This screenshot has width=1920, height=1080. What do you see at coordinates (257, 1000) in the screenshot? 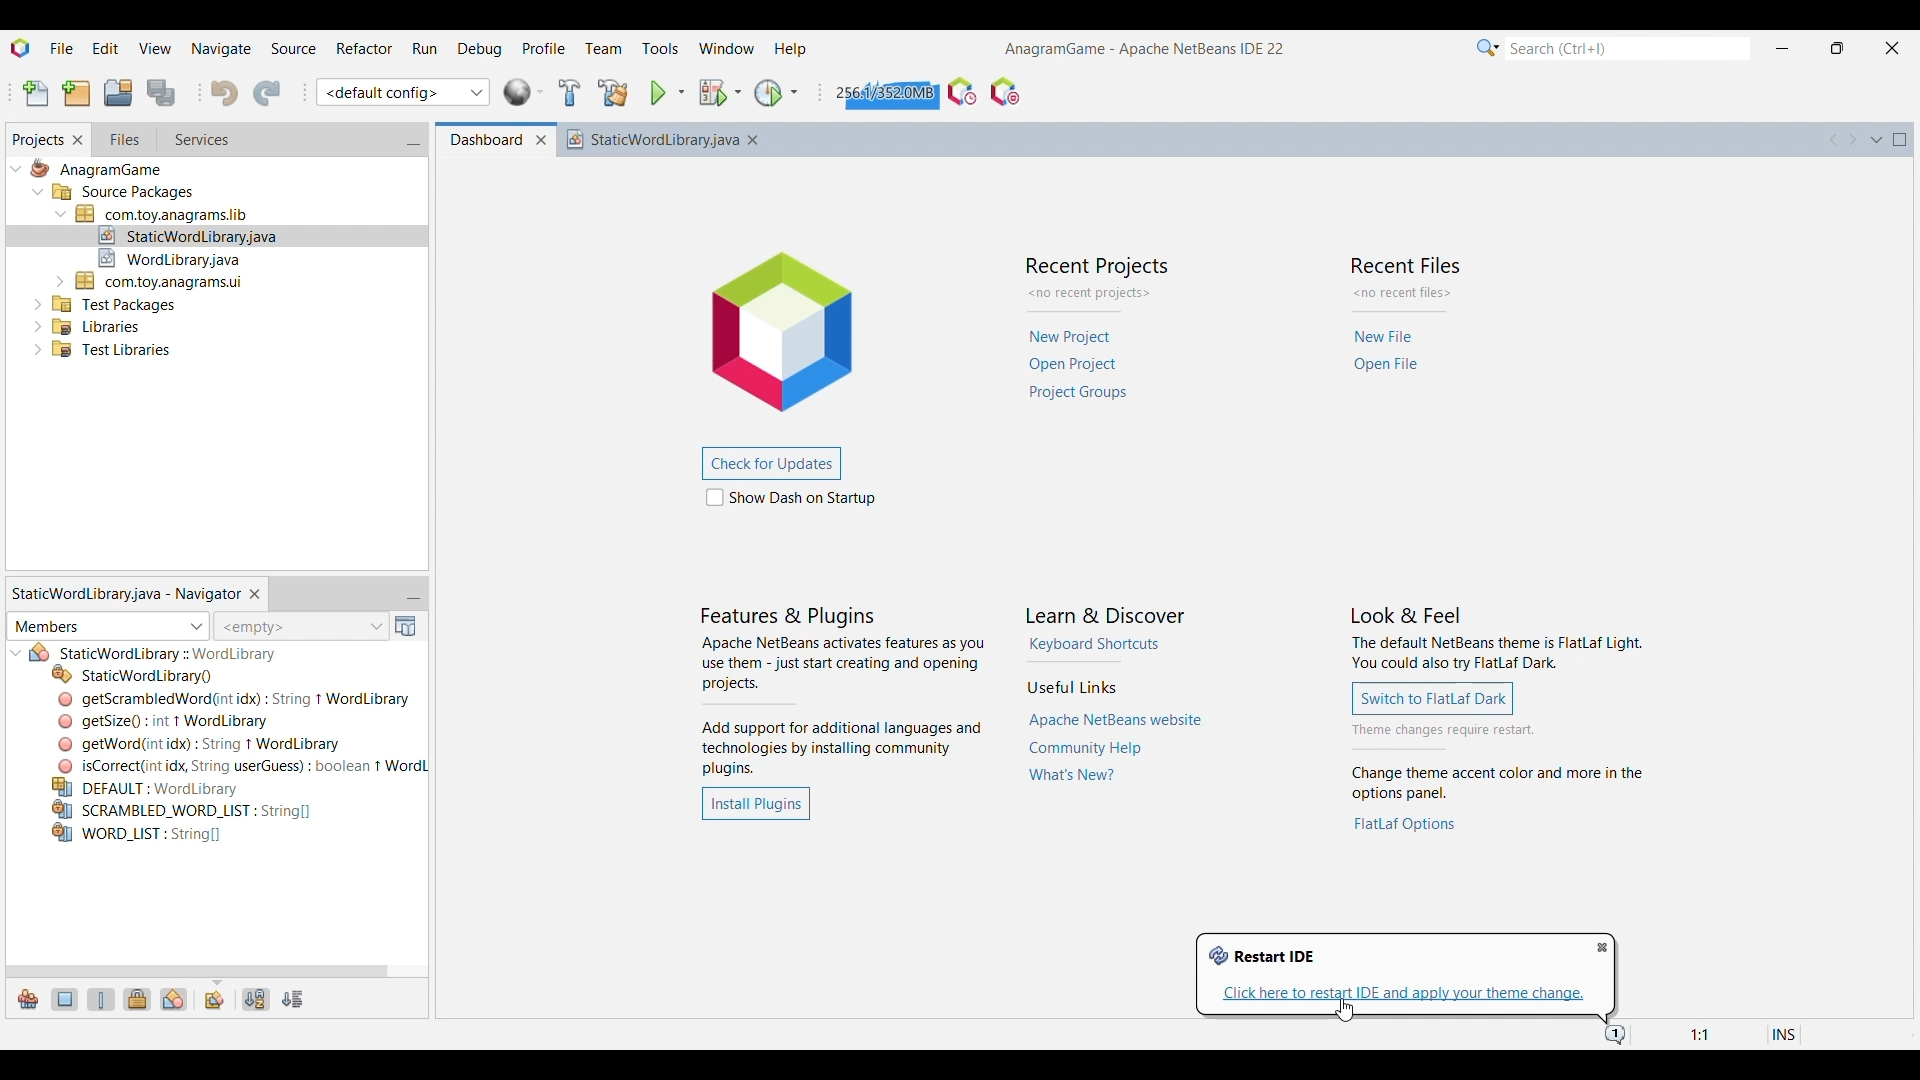
I see `Sort by name` at bounding box center [257, 1000].